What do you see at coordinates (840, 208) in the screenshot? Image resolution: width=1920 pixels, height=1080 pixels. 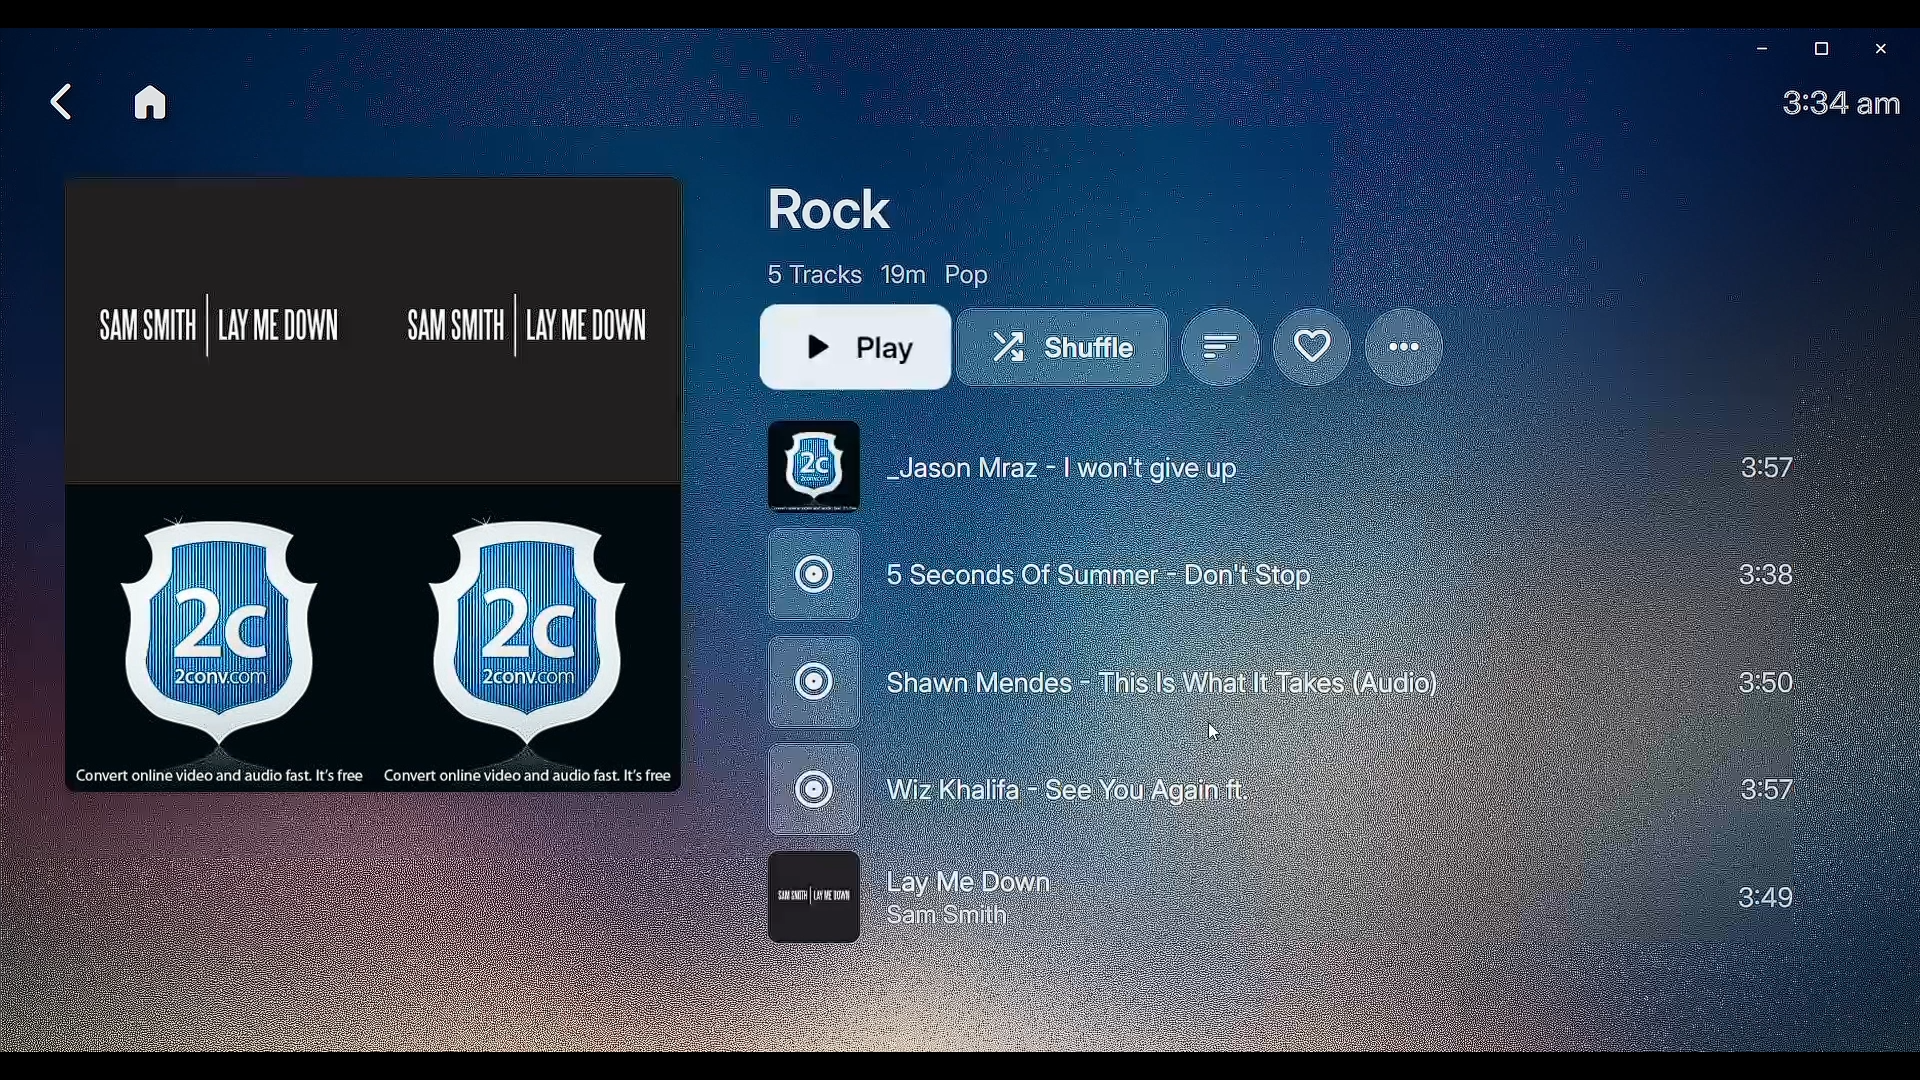 I see `Rock` at bounding box center [840, 208].